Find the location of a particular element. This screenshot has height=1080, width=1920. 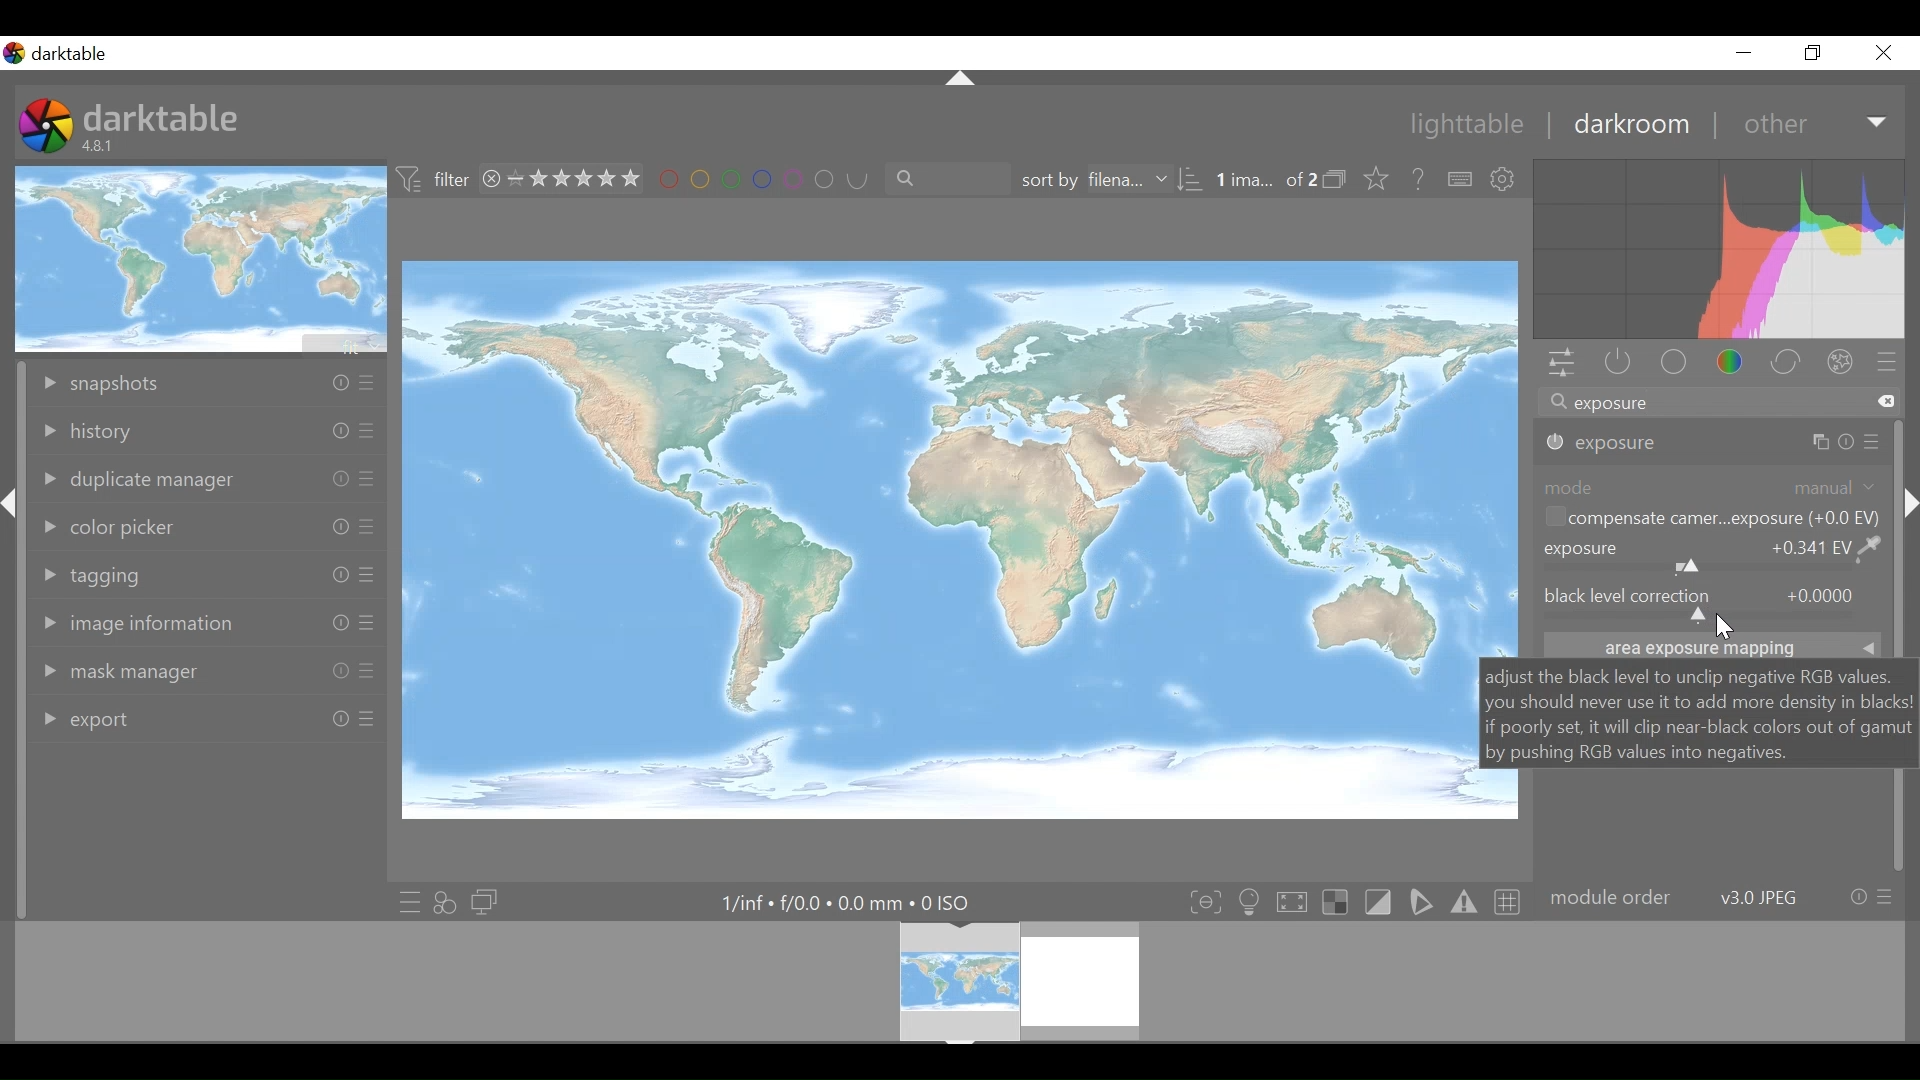

range filtering is located at coordinates (556, 180).